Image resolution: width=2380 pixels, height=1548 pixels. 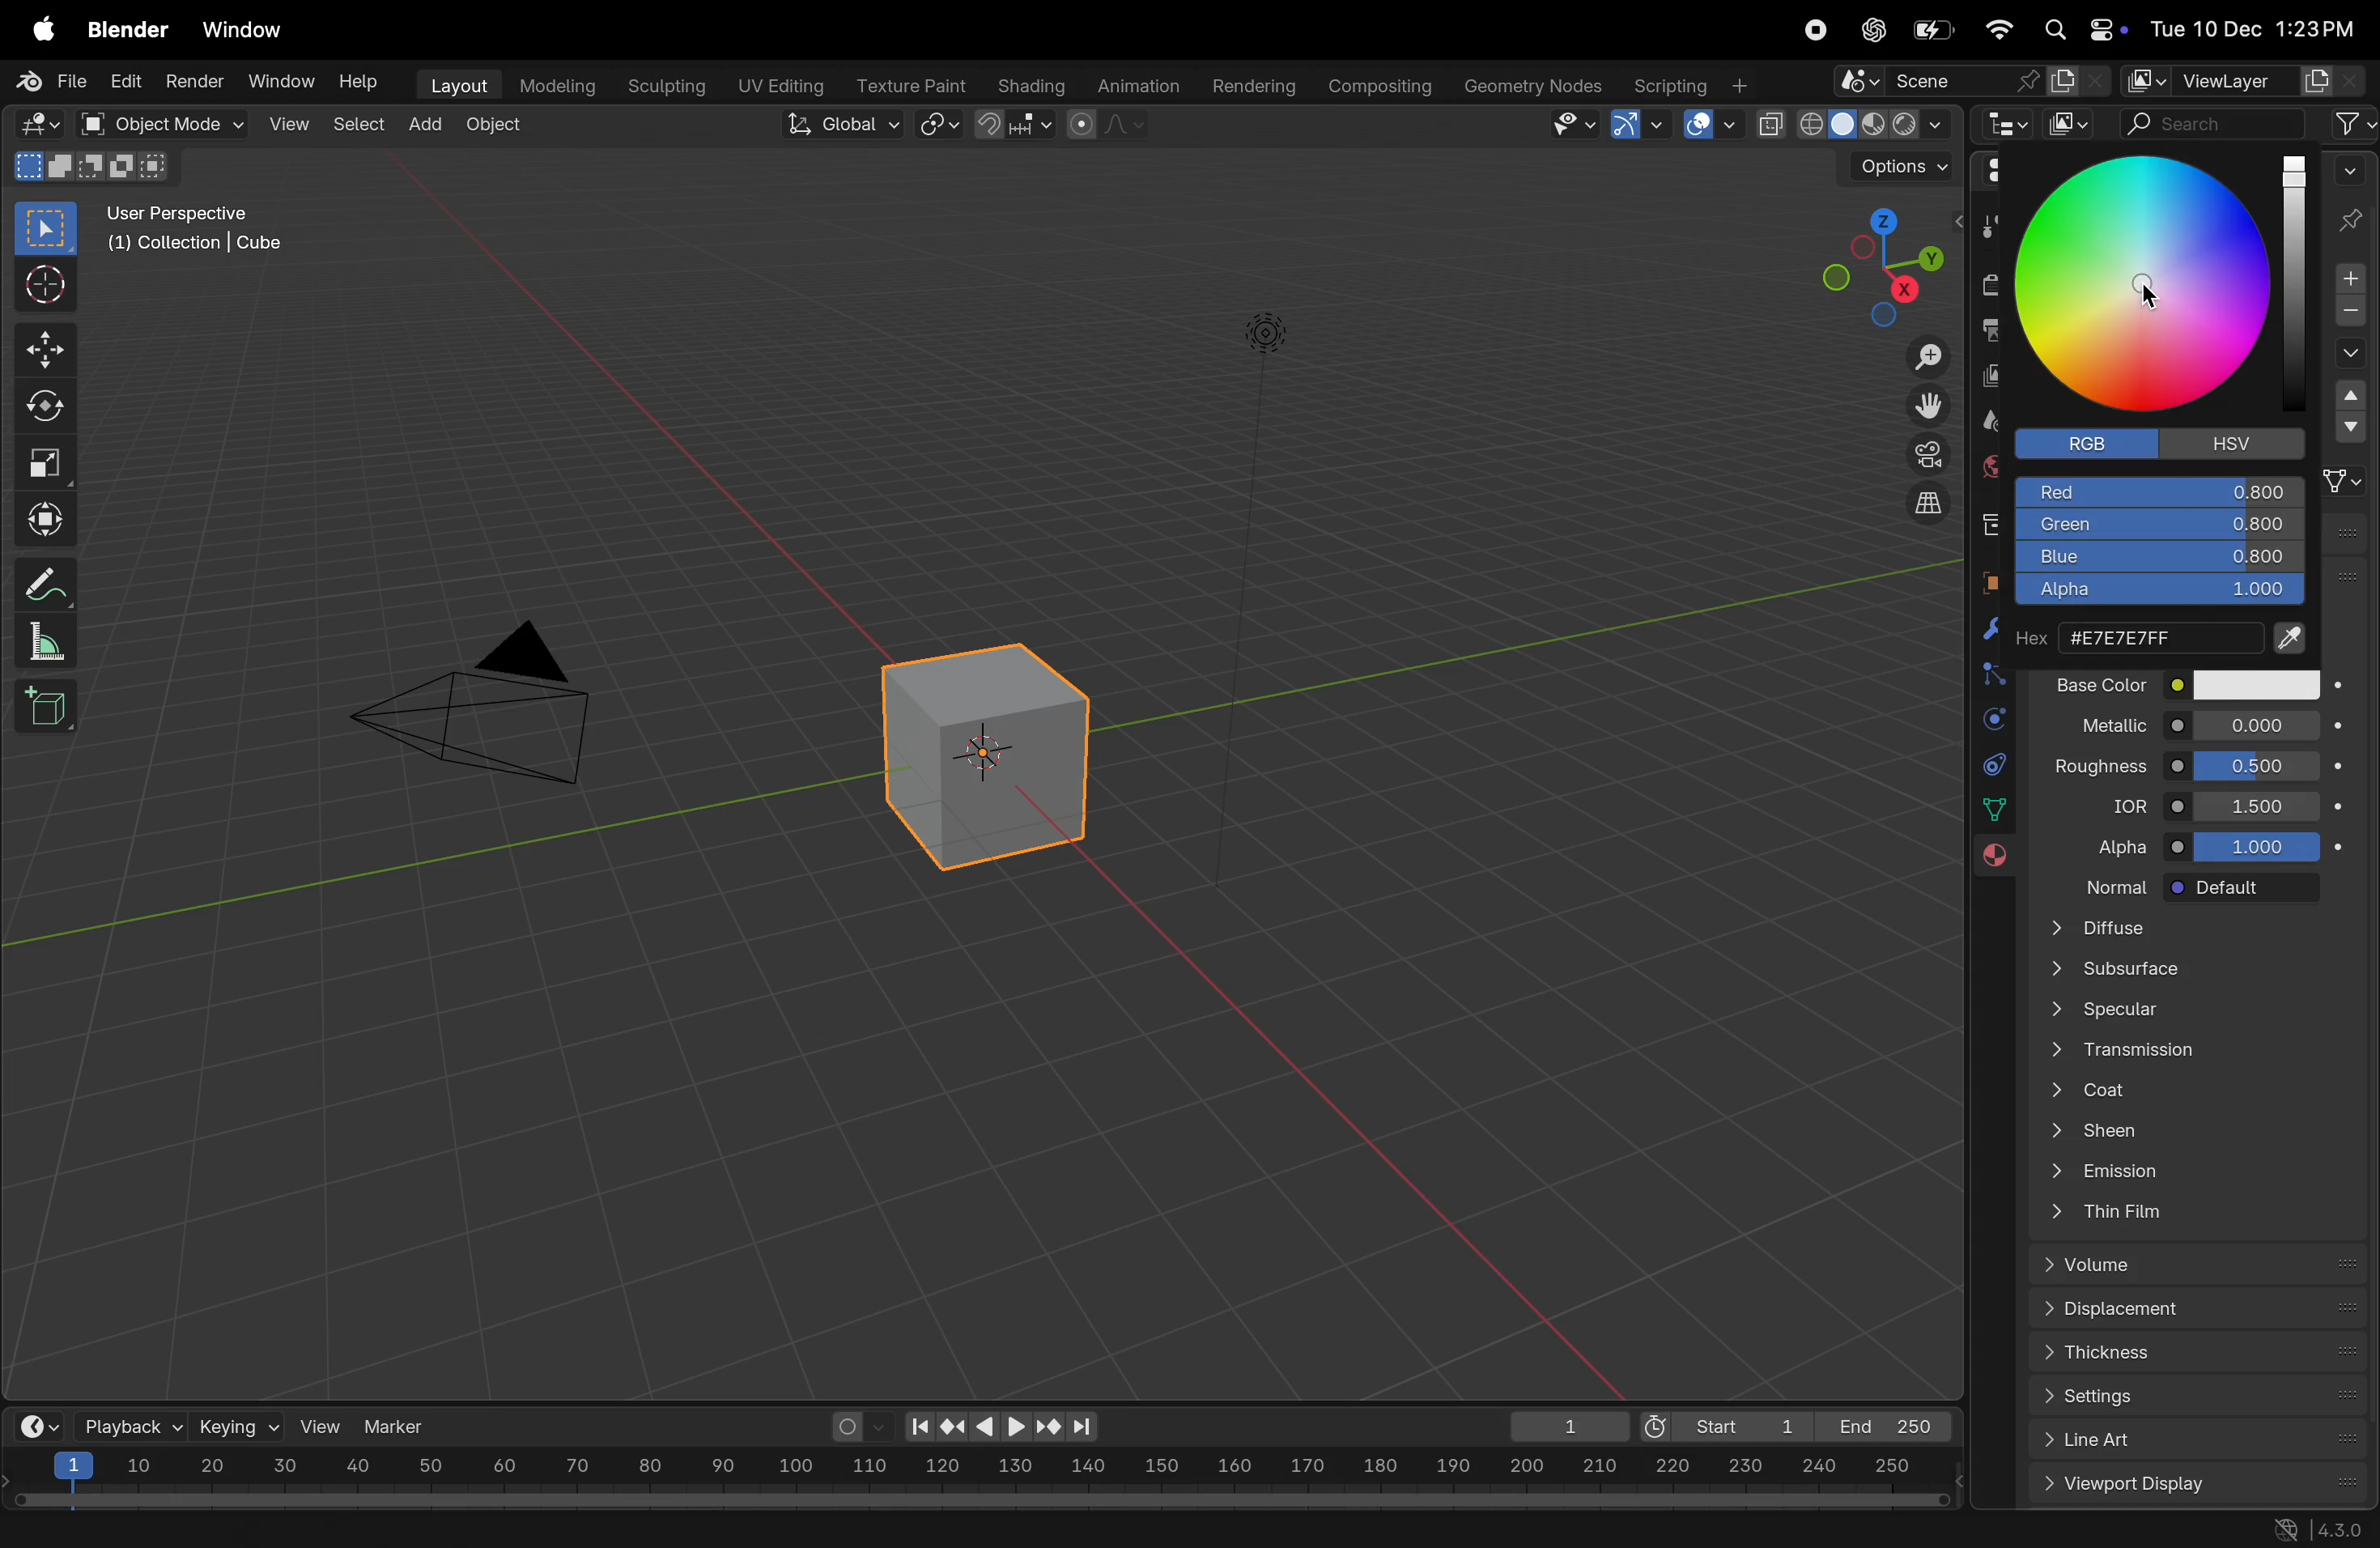 What do you see at coordinates (1870, 265) in the screenshot?
I see `view point` at bounding box center [1870, 265].